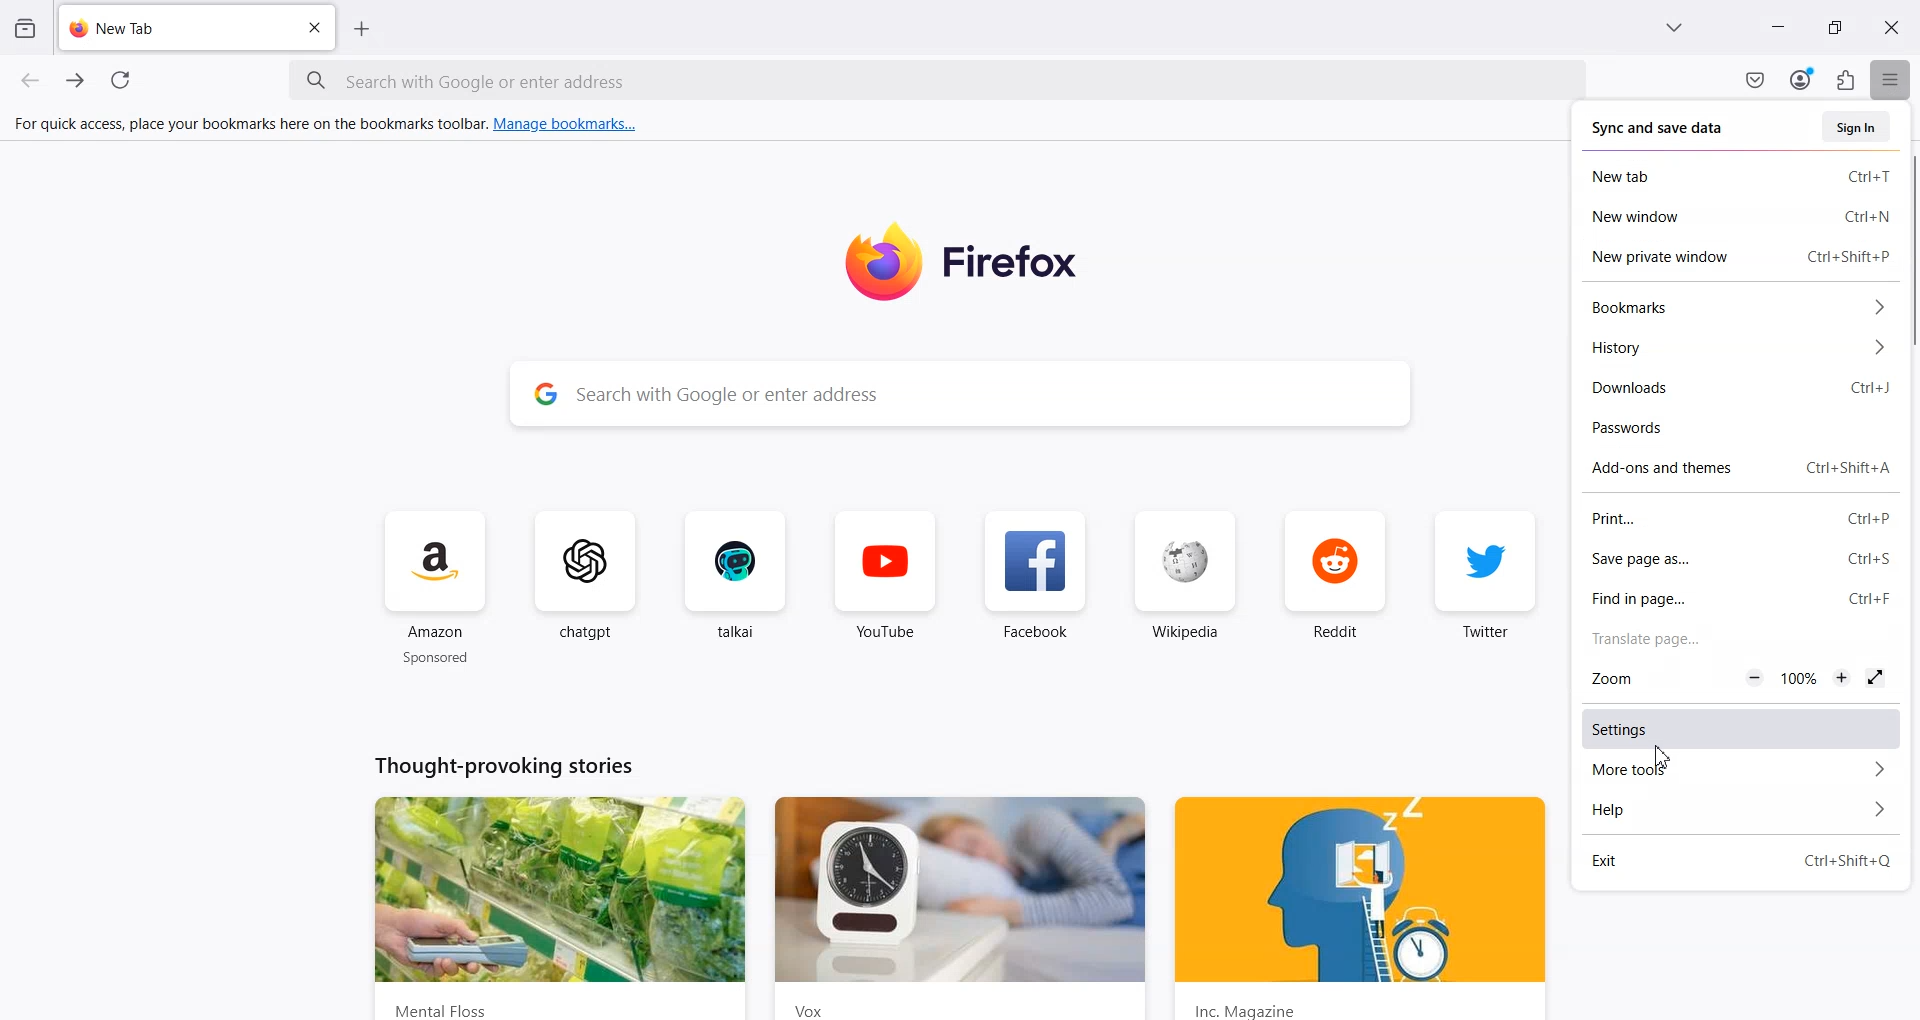 The height and width of the screenshot is (1020, 1920). Describe the element at coordinates (1745, 386) in the screenshot. I see `Downloads Ctrl+)` at that location.